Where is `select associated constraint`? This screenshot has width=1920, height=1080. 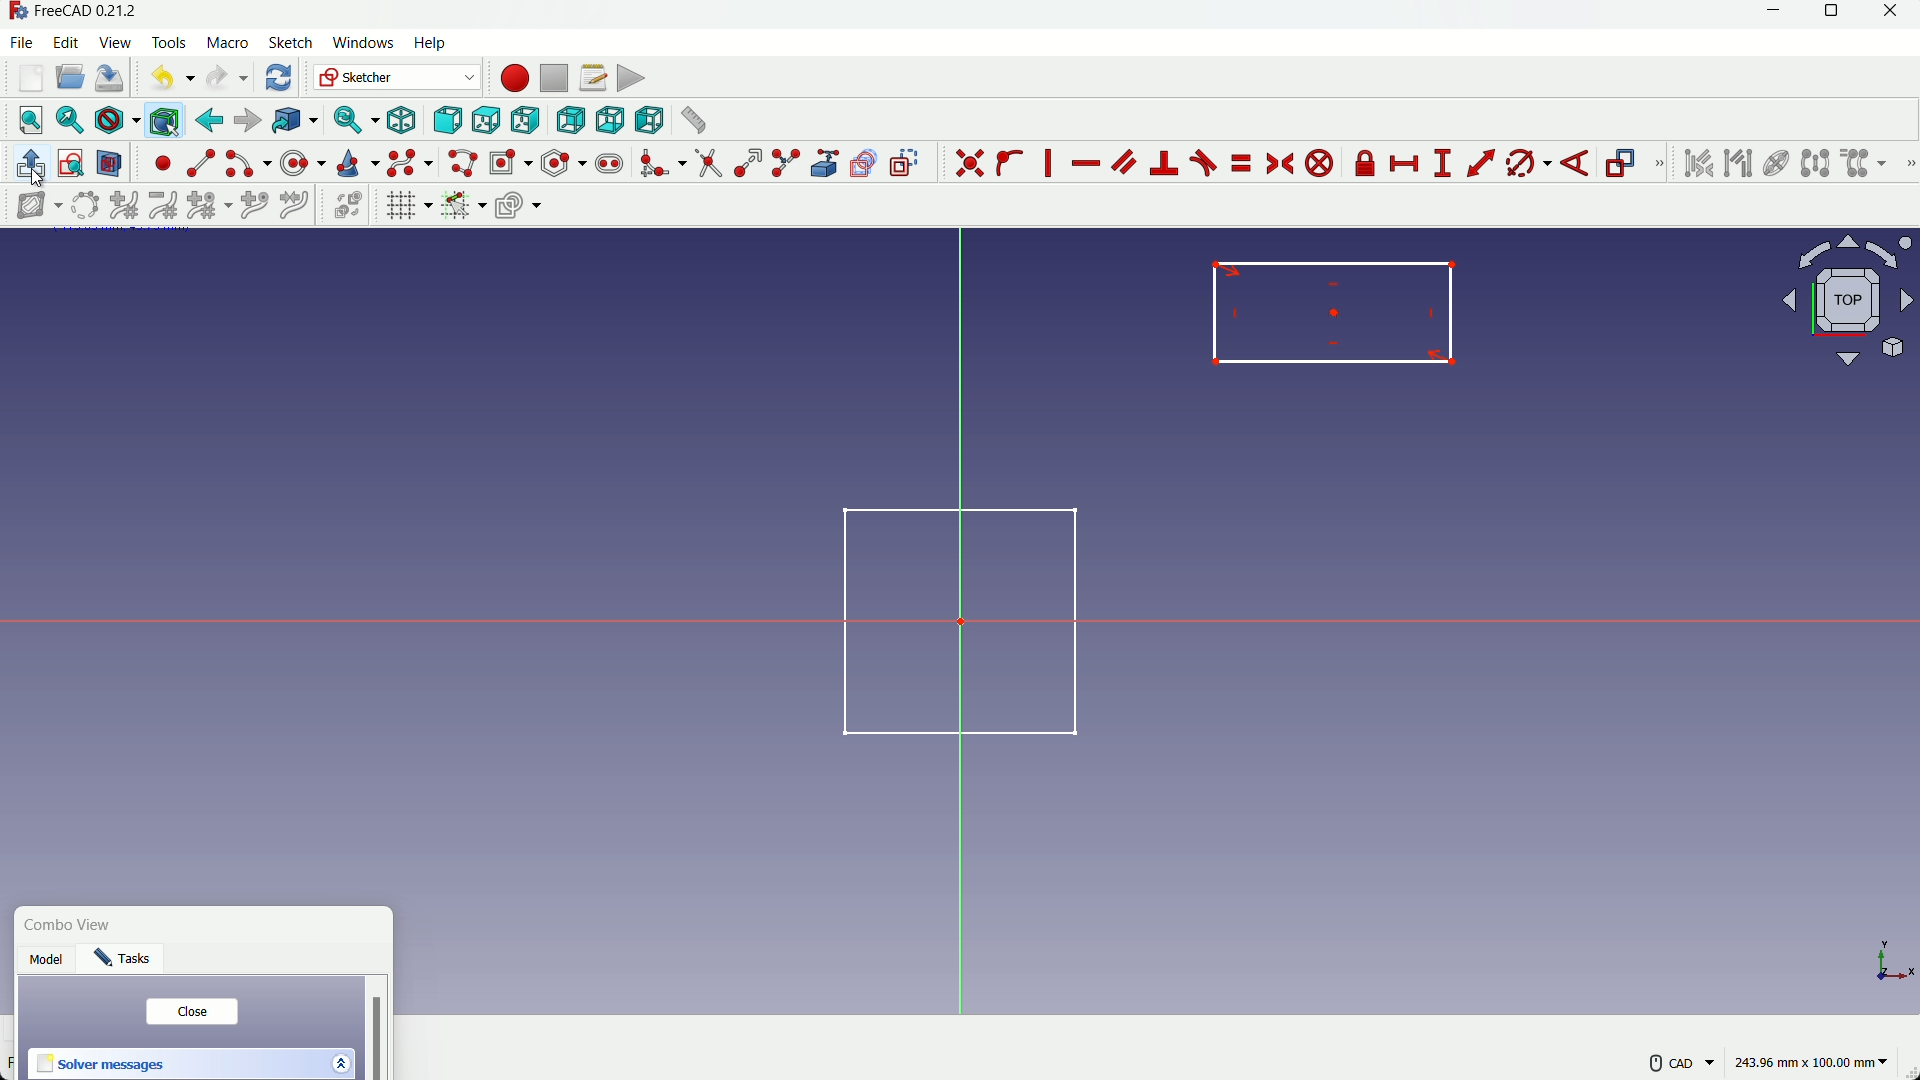 select associated constraint is located at coordinates (1697, 163).